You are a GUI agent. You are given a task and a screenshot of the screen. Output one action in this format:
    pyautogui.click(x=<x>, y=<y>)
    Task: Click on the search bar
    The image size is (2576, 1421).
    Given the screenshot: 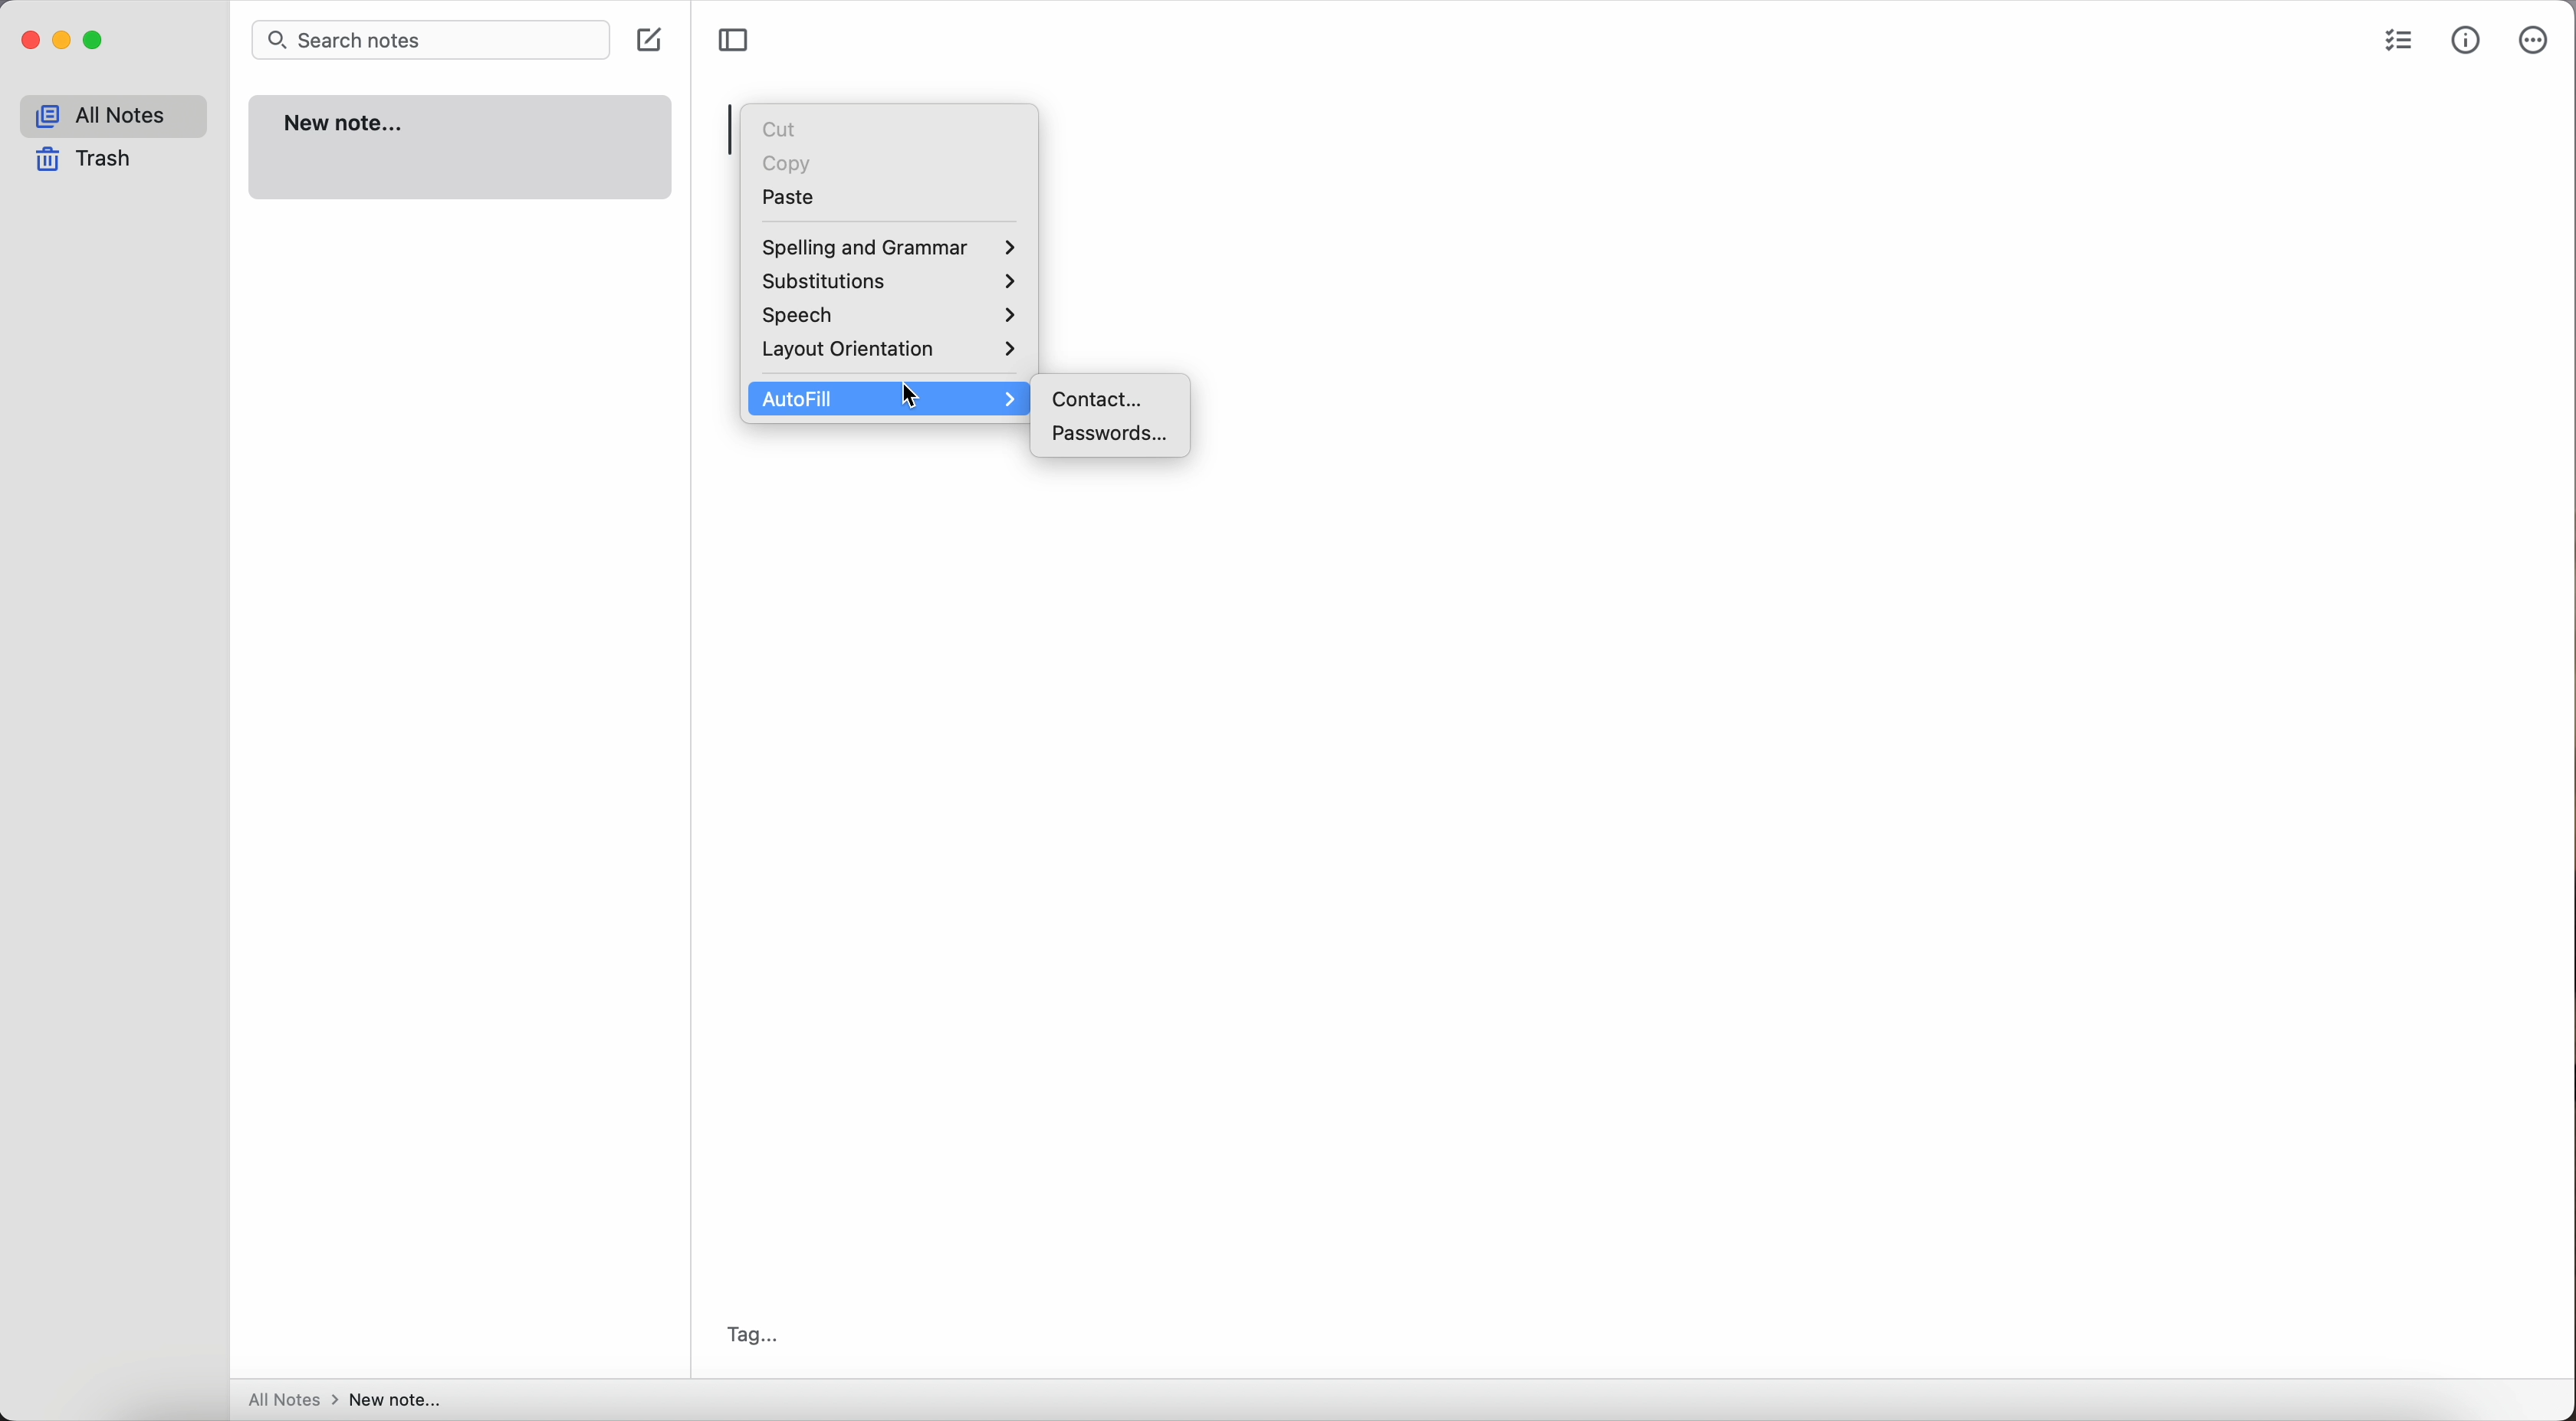 What is the action you would take?
    pyautogui.click(x=428, y=41)
    